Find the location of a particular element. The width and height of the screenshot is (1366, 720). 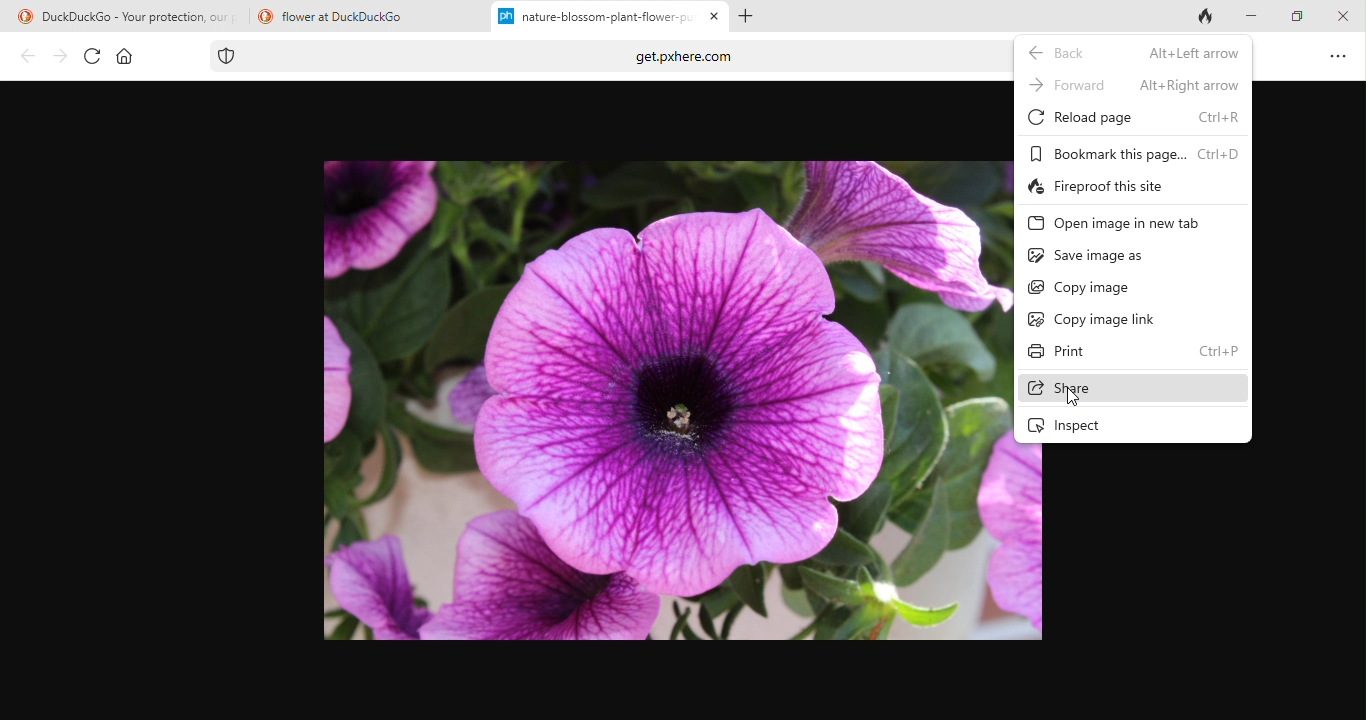

get.pxhere.com is located at coordinates (654, 60).